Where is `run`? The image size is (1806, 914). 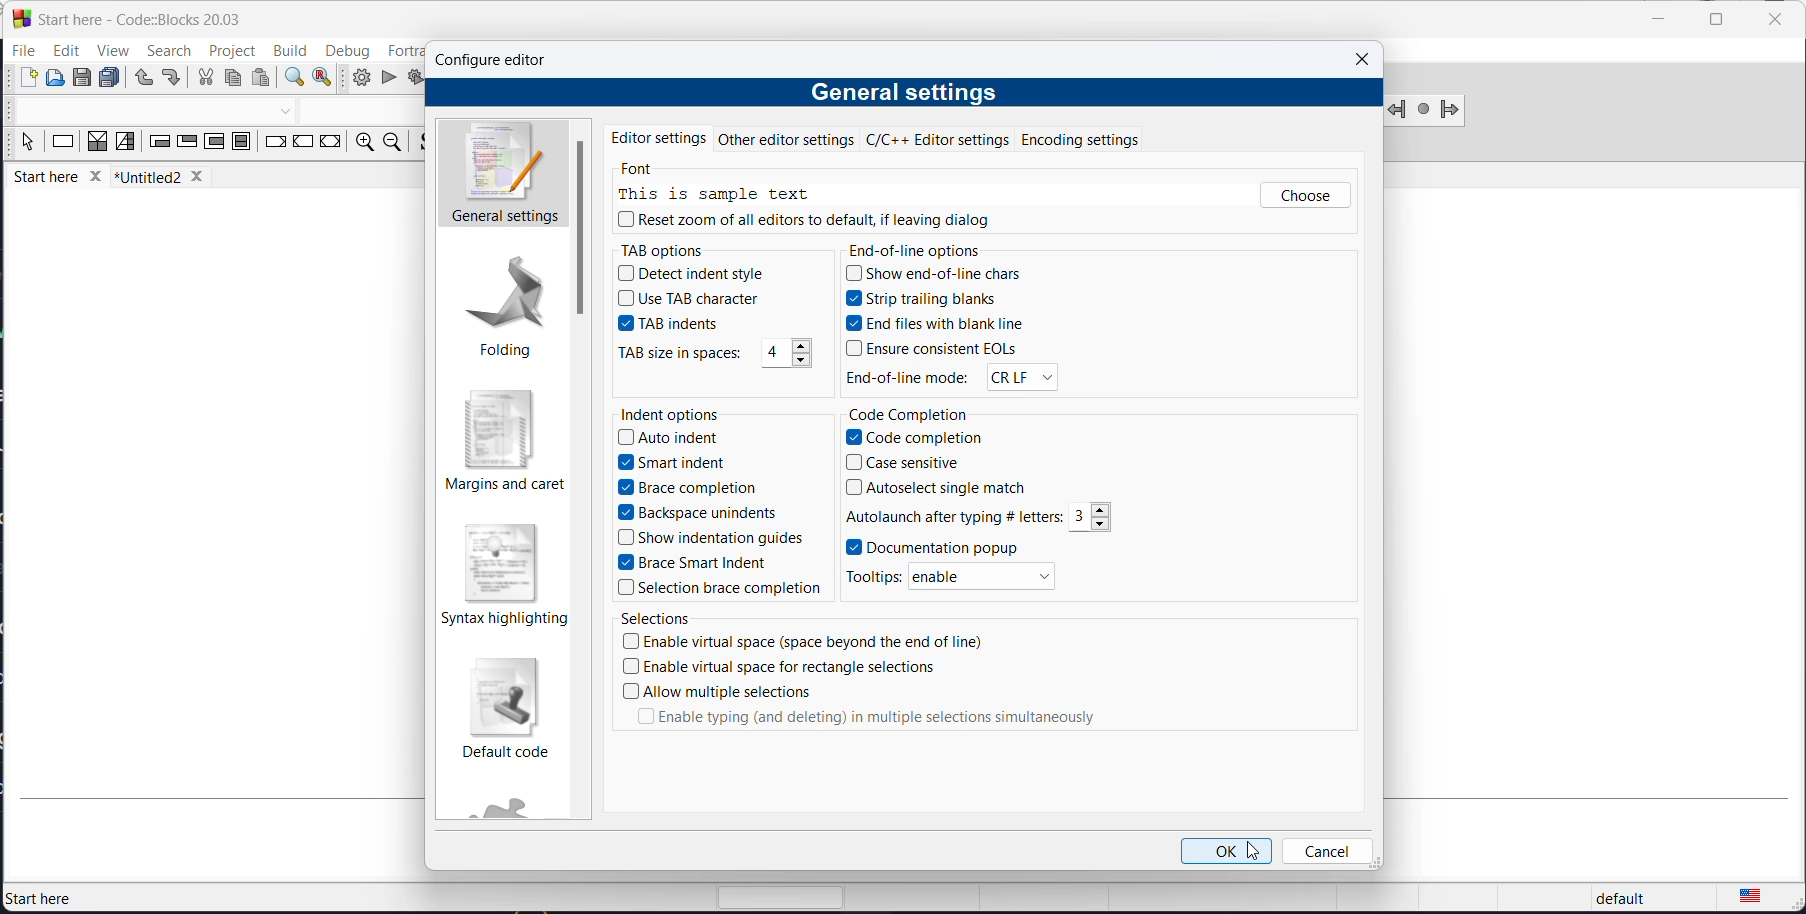
run is located at coordinates (389, 78).